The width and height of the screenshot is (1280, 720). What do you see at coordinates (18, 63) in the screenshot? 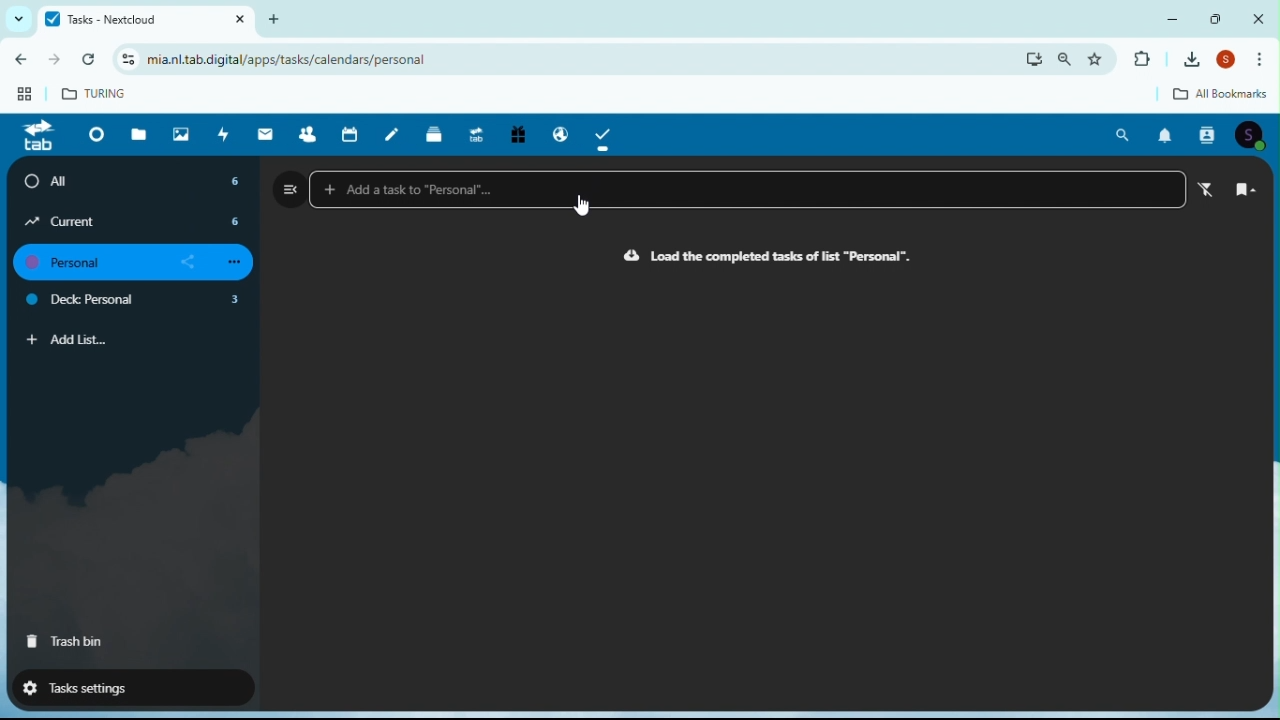
I see `backward` at bounding box center [18, 63].